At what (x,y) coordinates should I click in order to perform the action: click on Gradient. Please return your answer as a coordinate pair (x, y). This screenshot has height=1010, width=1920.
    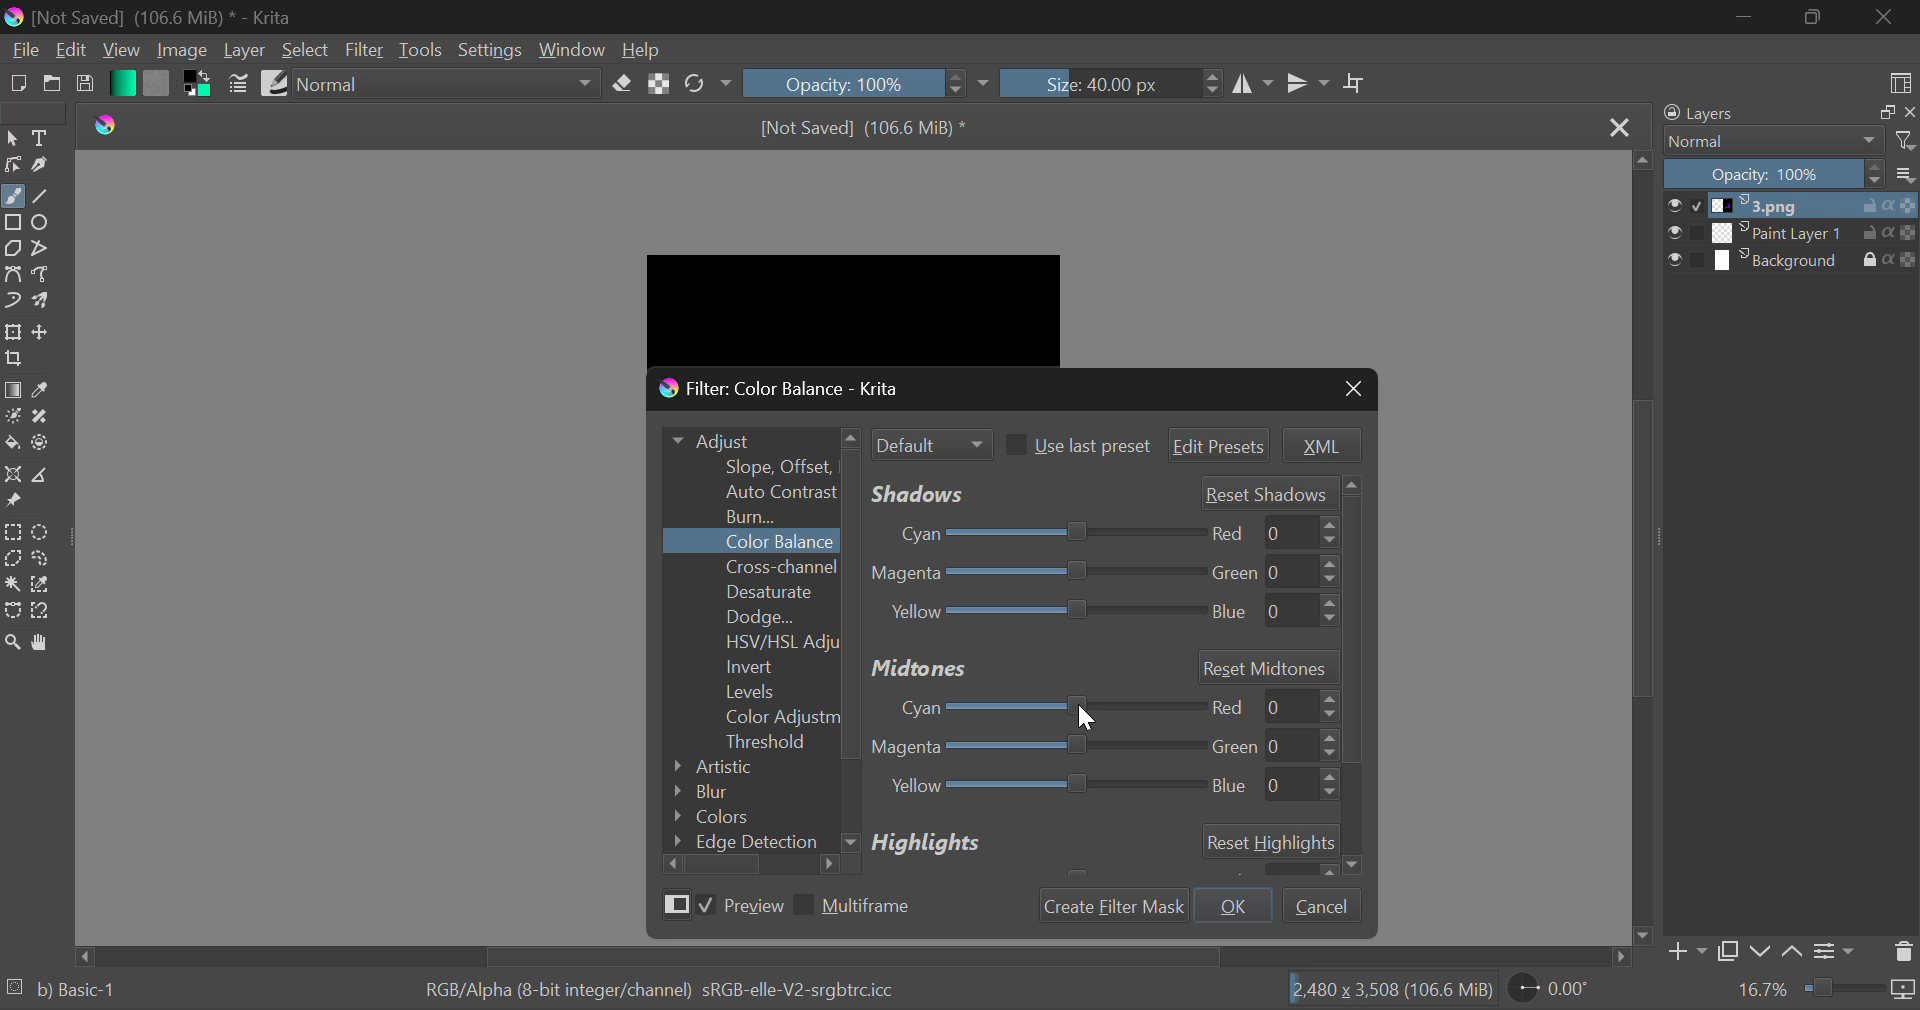
    Looking at the image, I should click on (121, 84).